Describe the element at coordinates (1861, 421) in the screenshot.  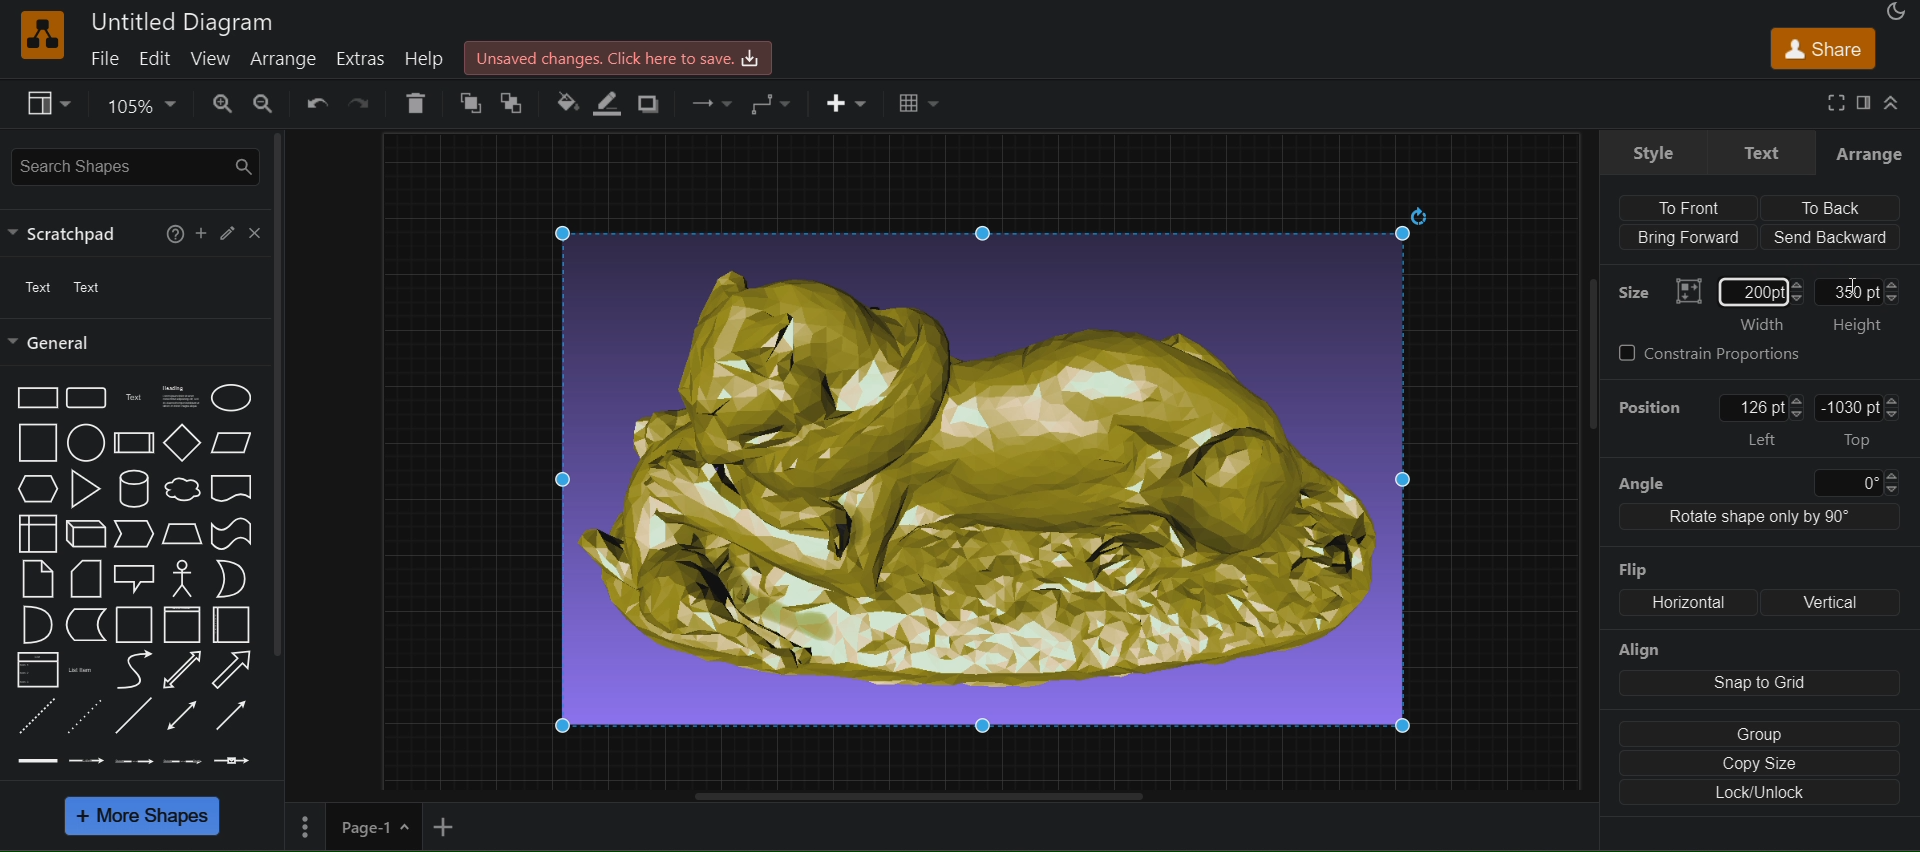
I see `-1030pt Top` at that location.